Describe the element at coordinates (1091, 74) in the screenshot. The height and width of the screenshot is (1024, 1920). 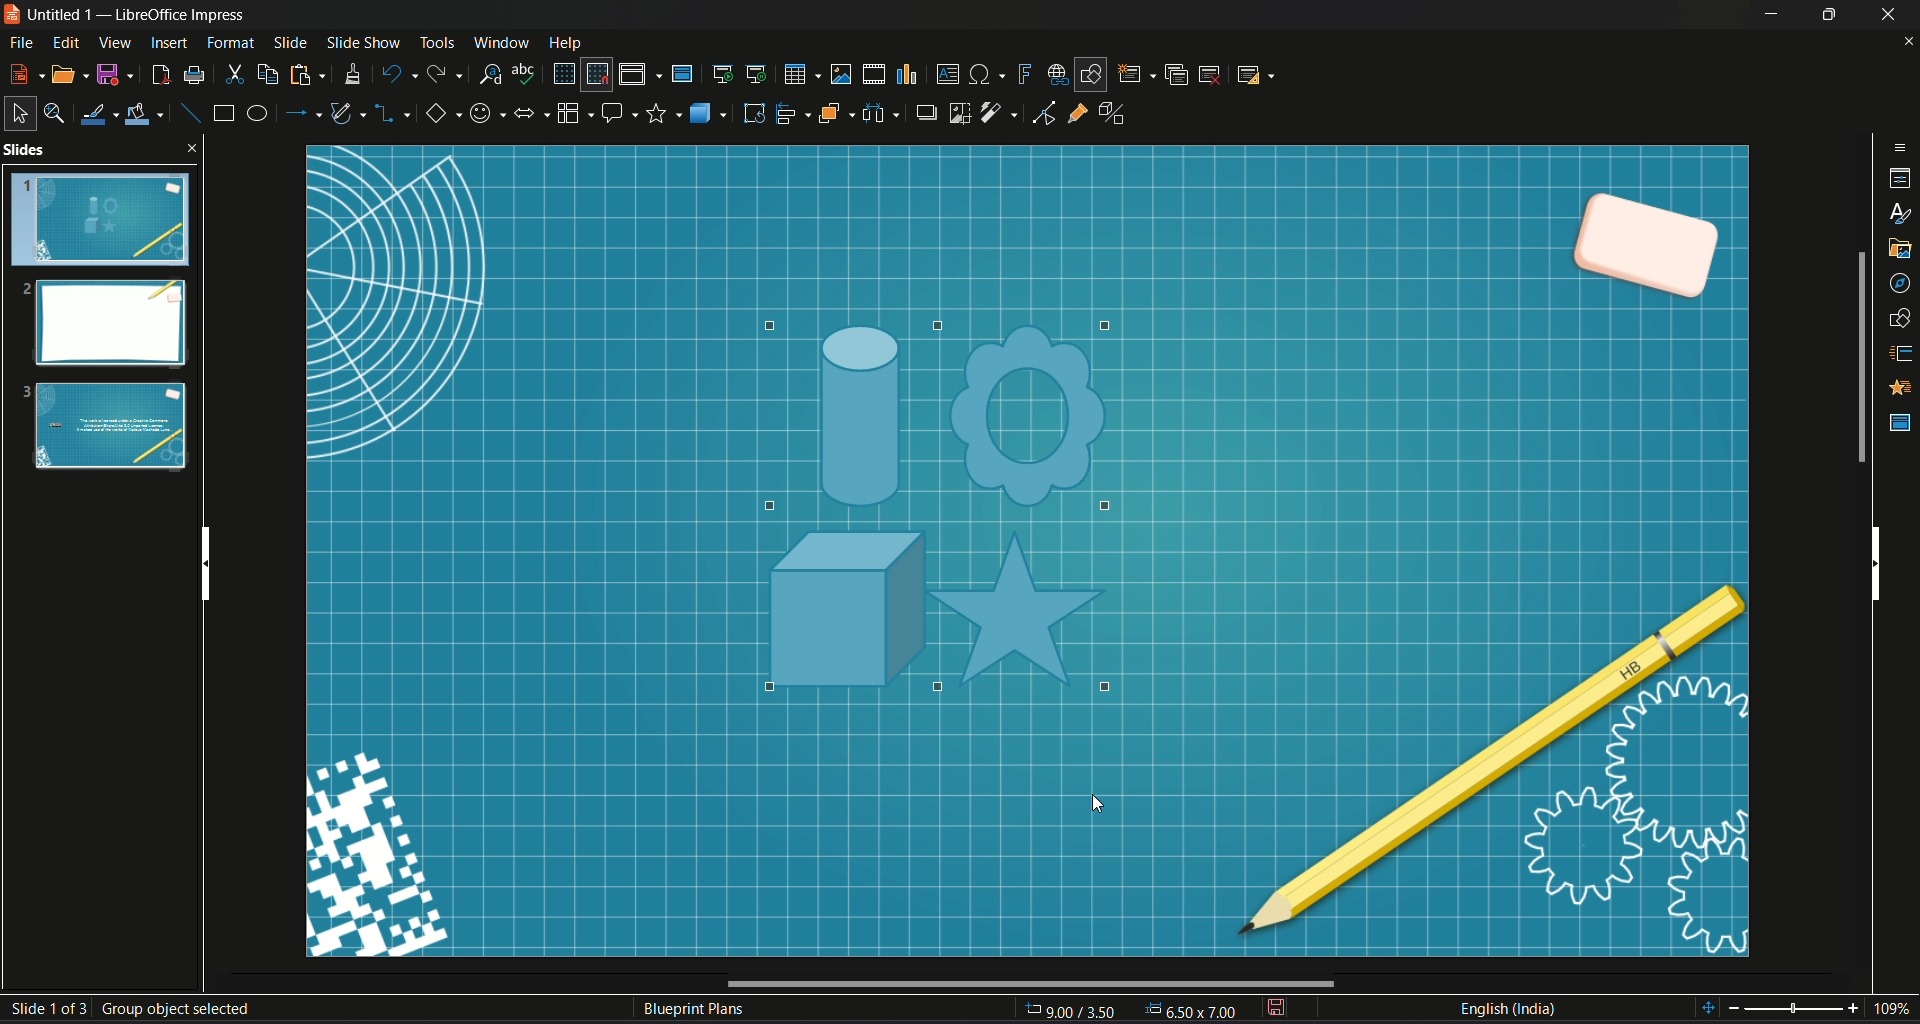
I see `show draw function` at that location.